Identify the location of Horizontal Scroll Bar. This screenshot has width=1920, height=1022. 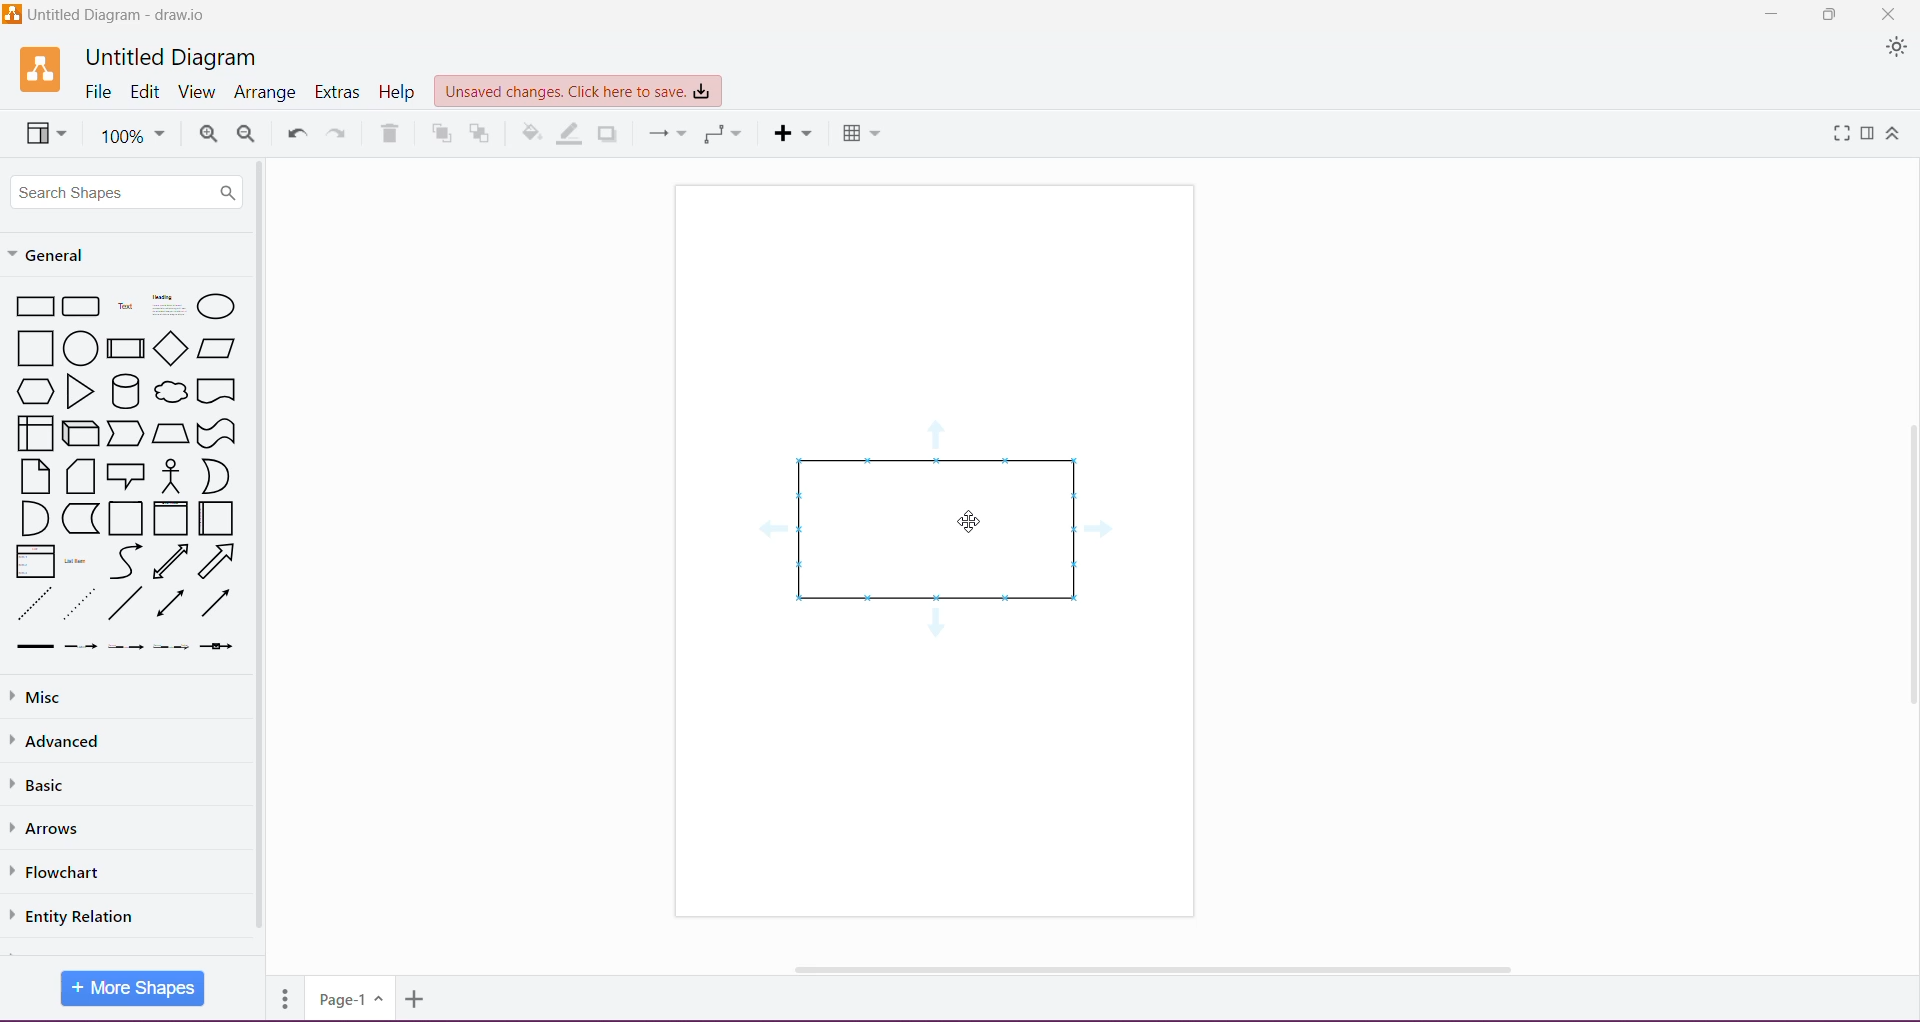
(1166, 969).